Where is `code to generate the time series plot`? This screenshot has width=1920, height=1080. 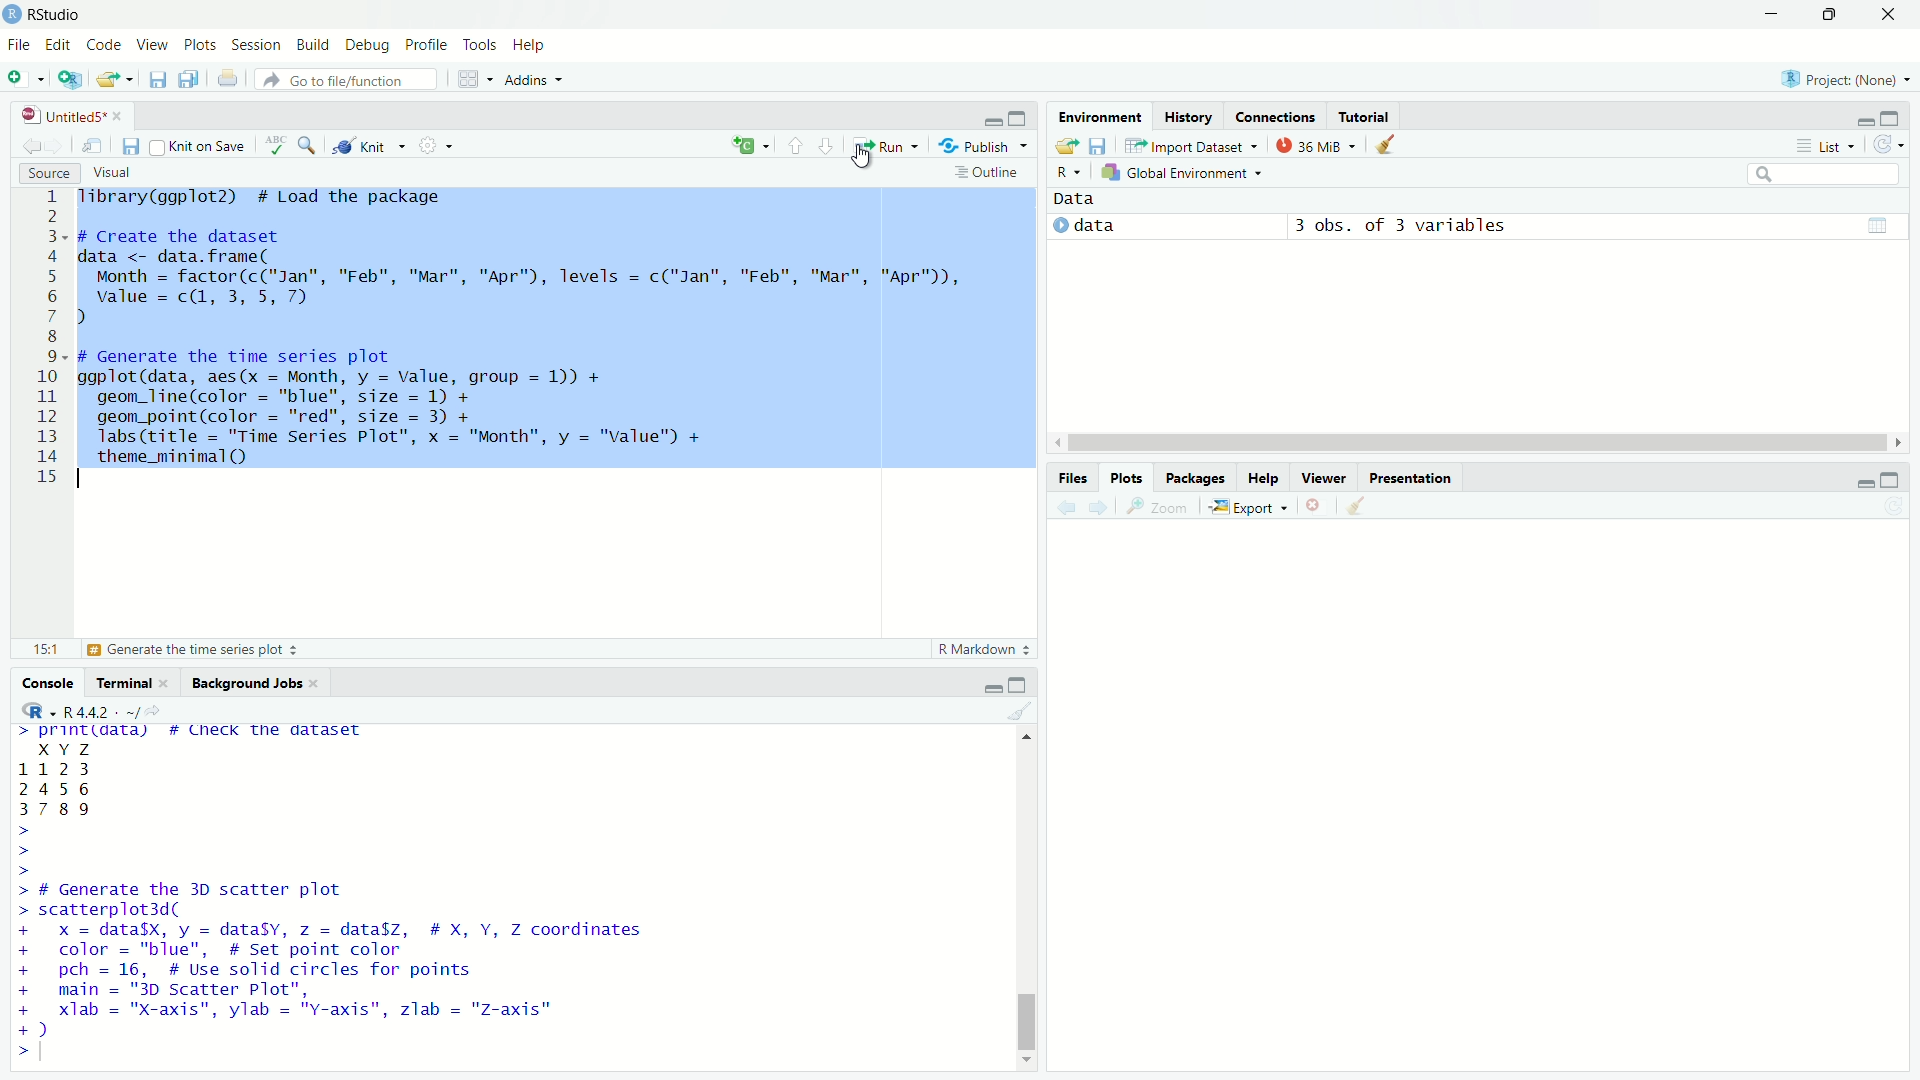
code to generate the time series plot is located at coordinates (398, 409).